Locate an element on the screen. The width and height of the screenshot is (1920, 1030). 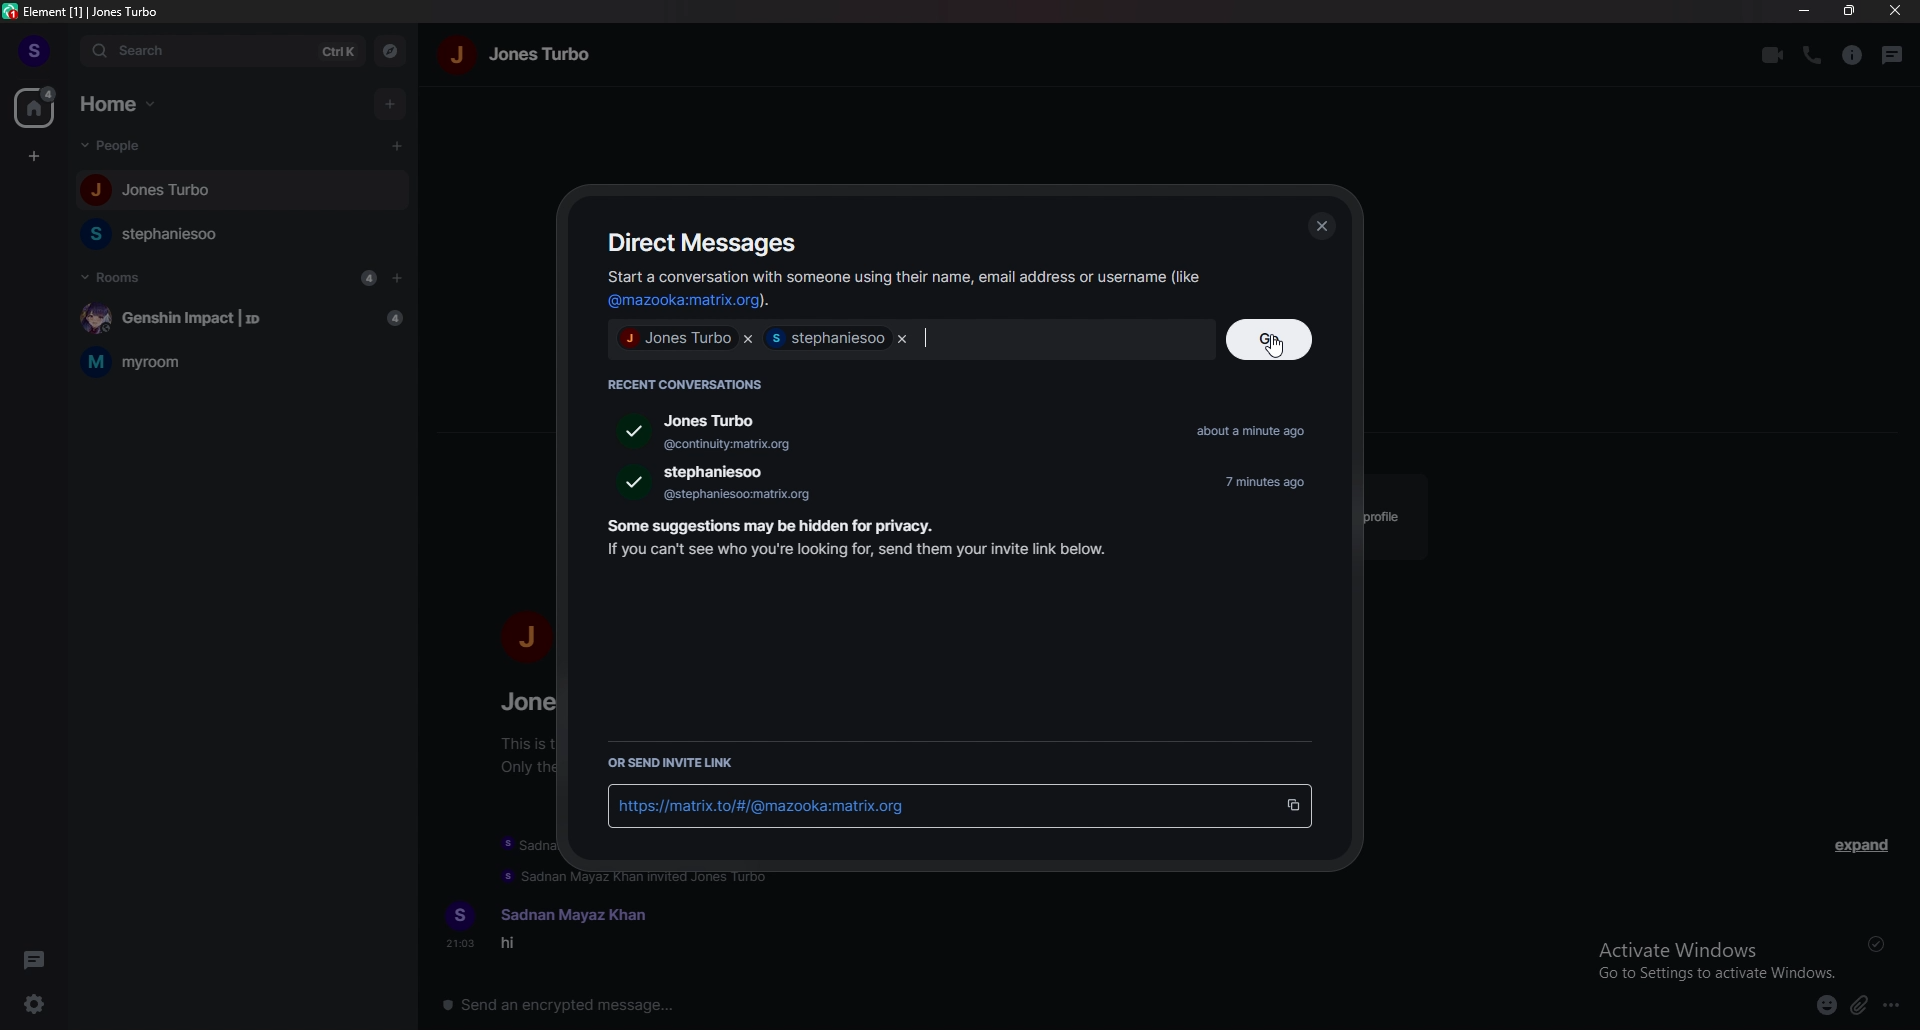
s is located at coordinates (35, 50).